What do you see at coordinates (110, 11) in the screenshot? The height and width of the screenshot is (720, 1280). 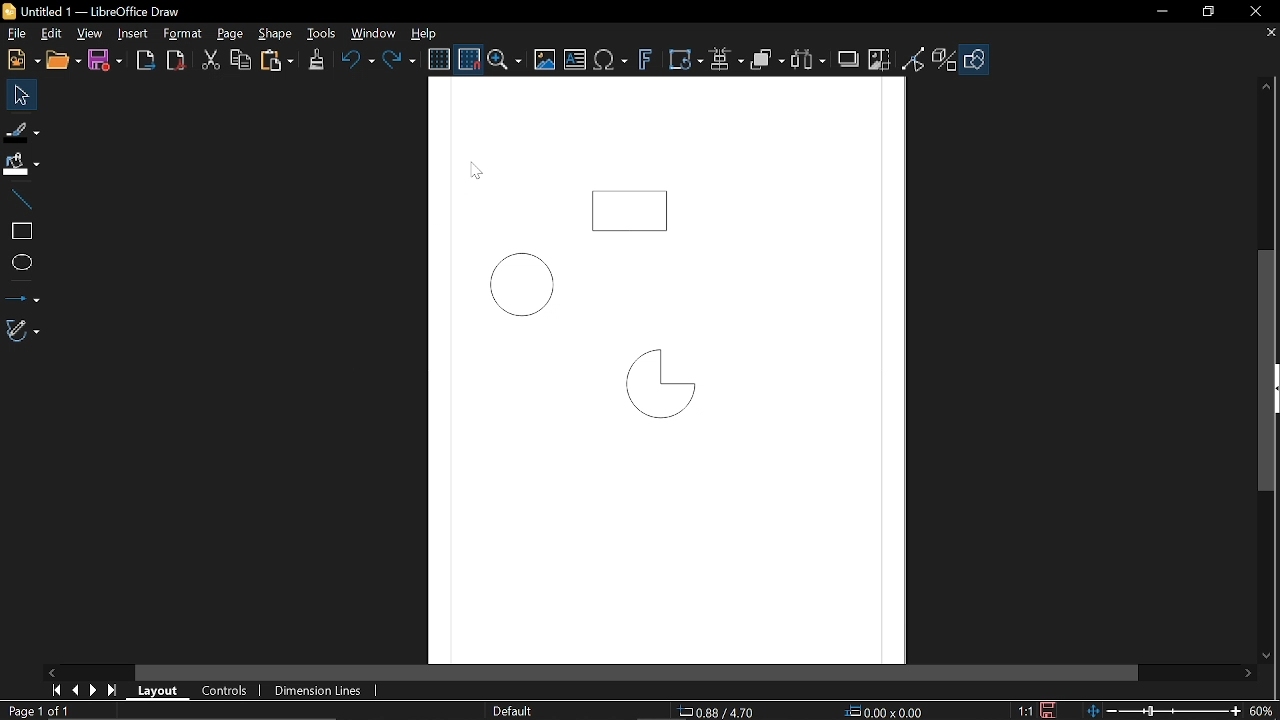 I see `B Untitled 1 — LibreOffice Draw` at bounding box center [110, 11].